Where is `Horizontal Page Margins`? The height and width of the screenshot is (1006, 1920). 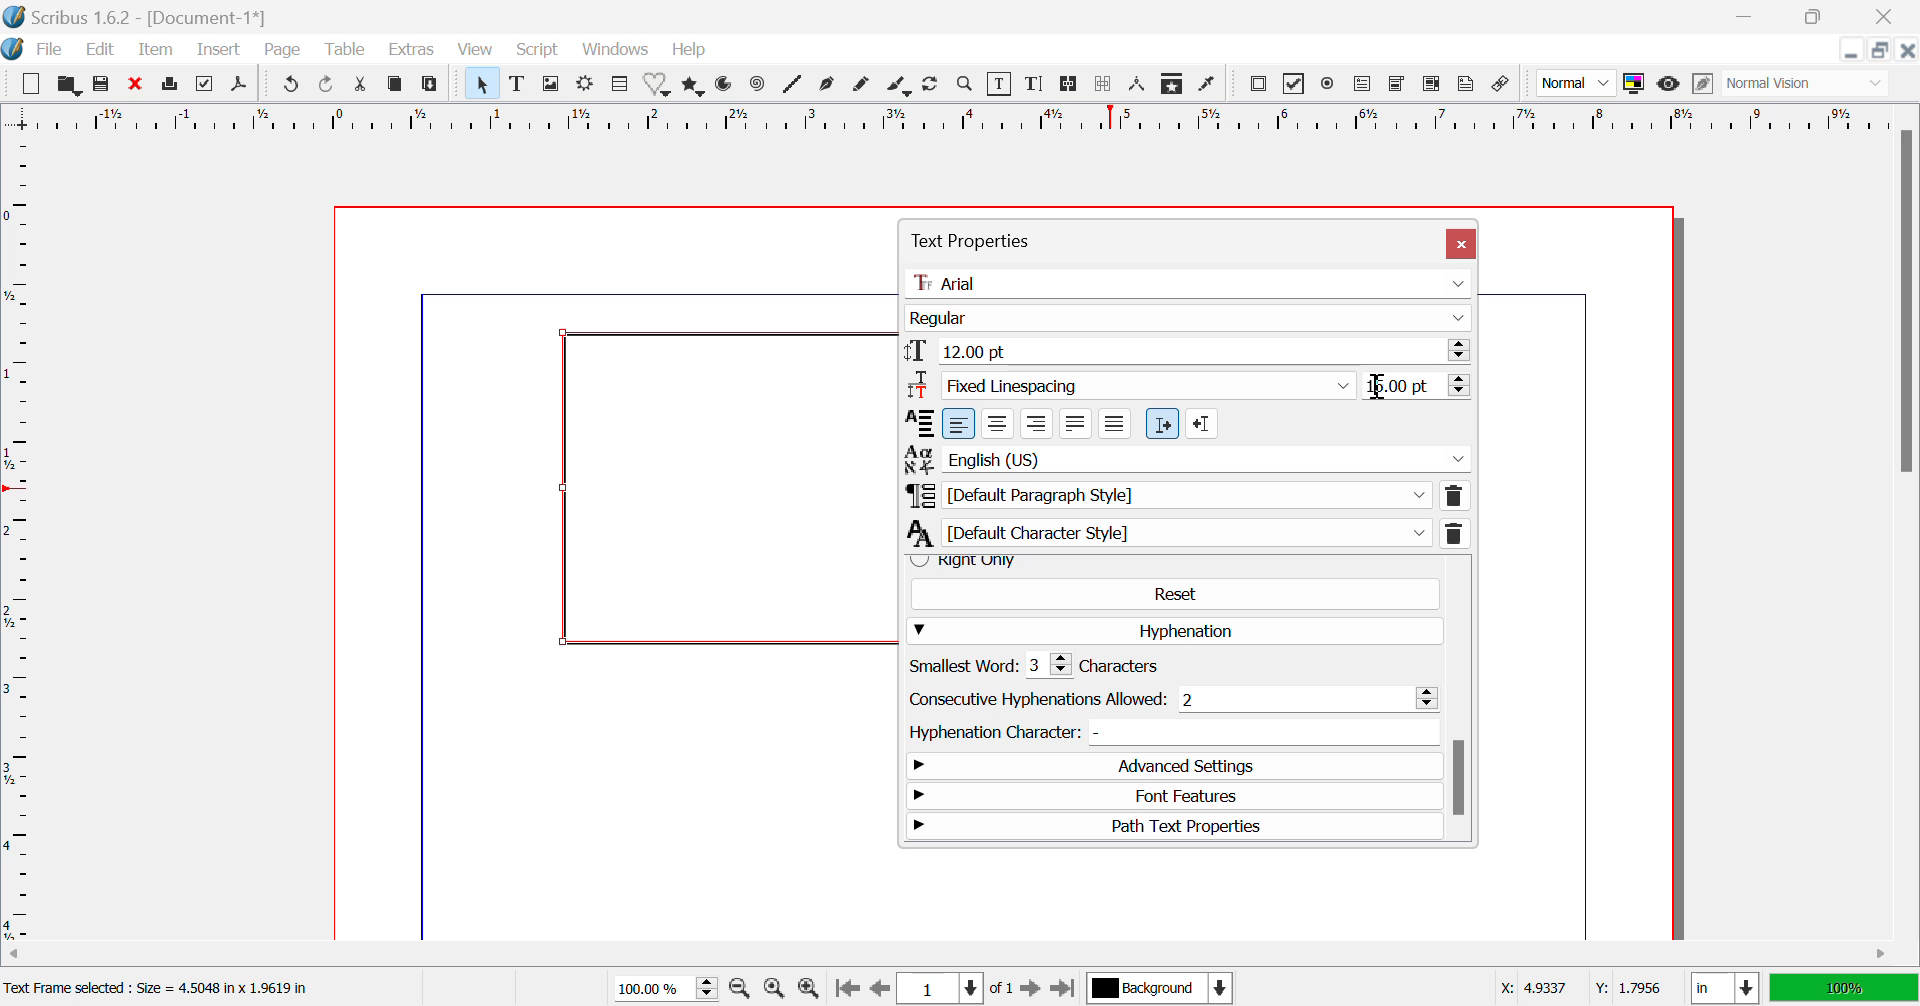 Horizontal Page Margins is located at coordinates (24, 540).